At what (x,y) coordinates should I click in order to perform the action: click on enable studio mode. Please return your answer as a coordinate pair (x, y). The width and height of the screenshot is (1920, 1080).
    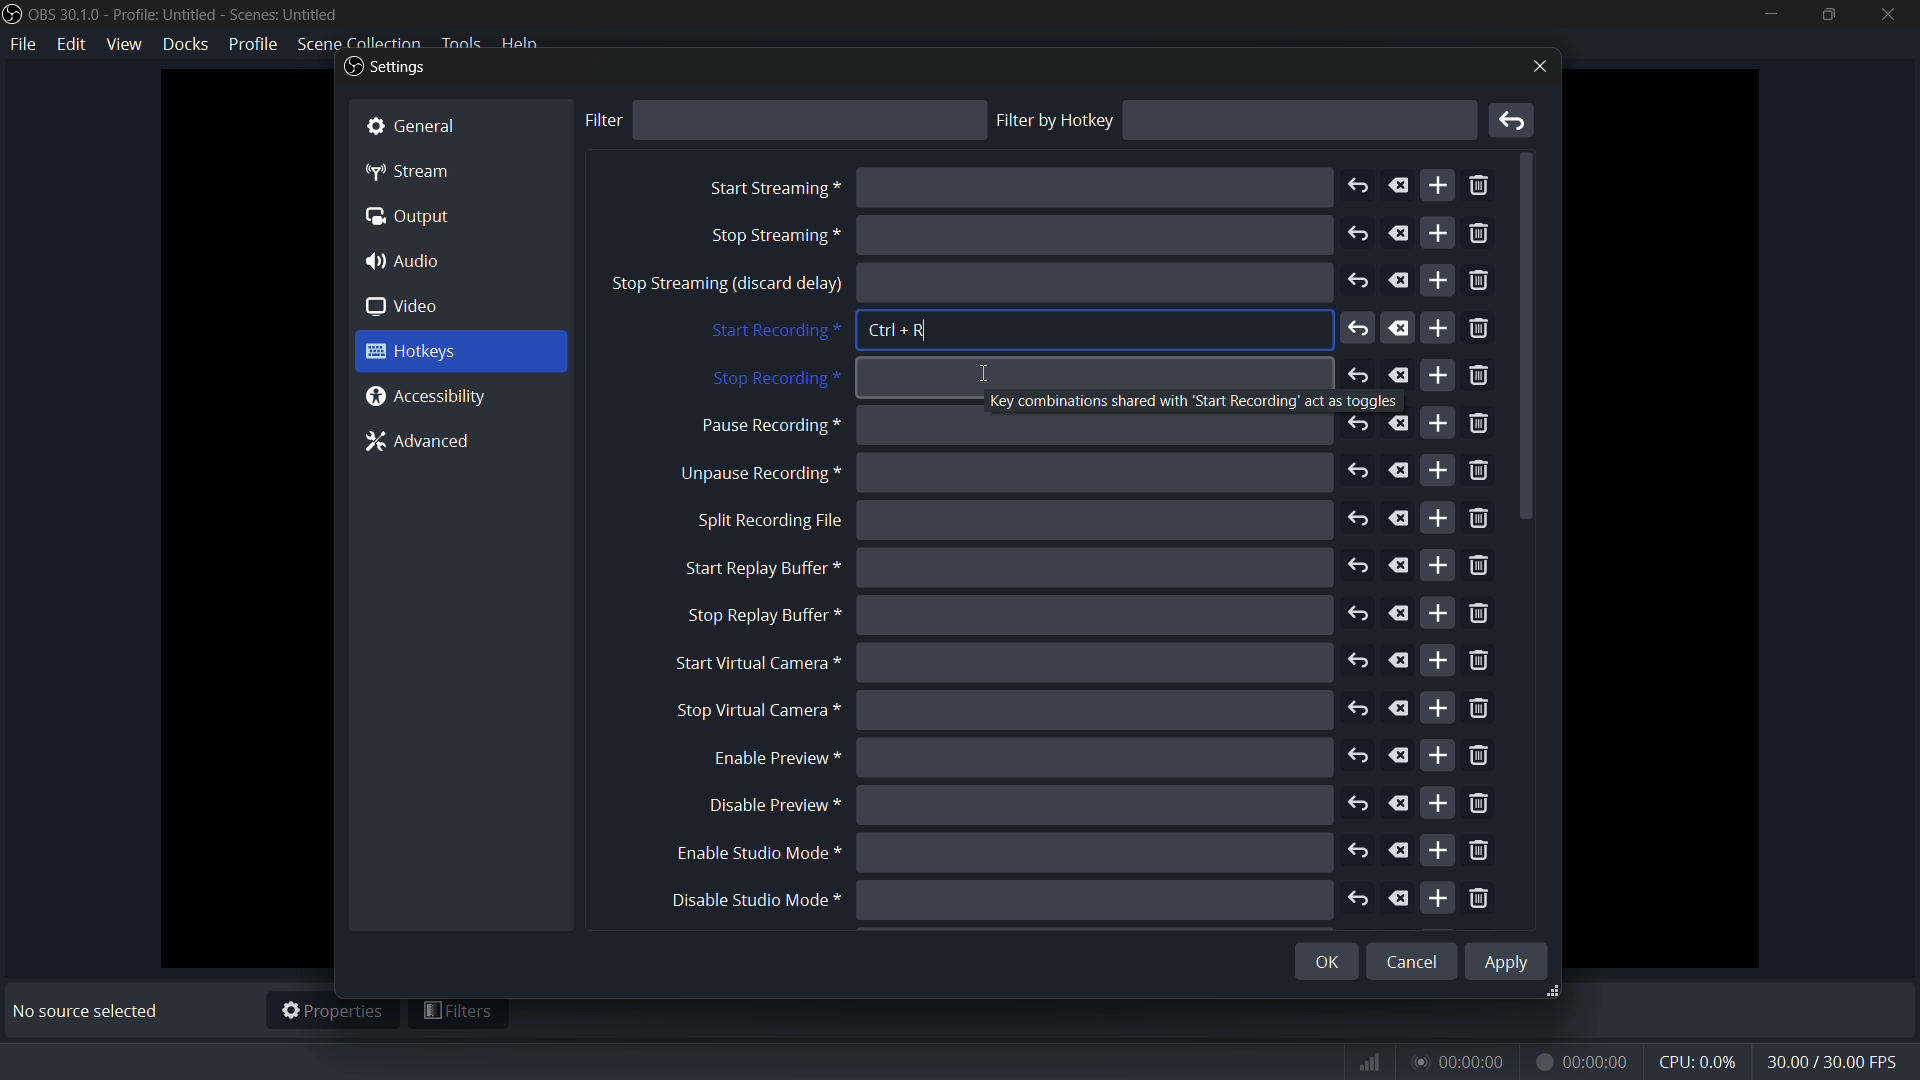
    Looking at the image, I should click on (753, 855).